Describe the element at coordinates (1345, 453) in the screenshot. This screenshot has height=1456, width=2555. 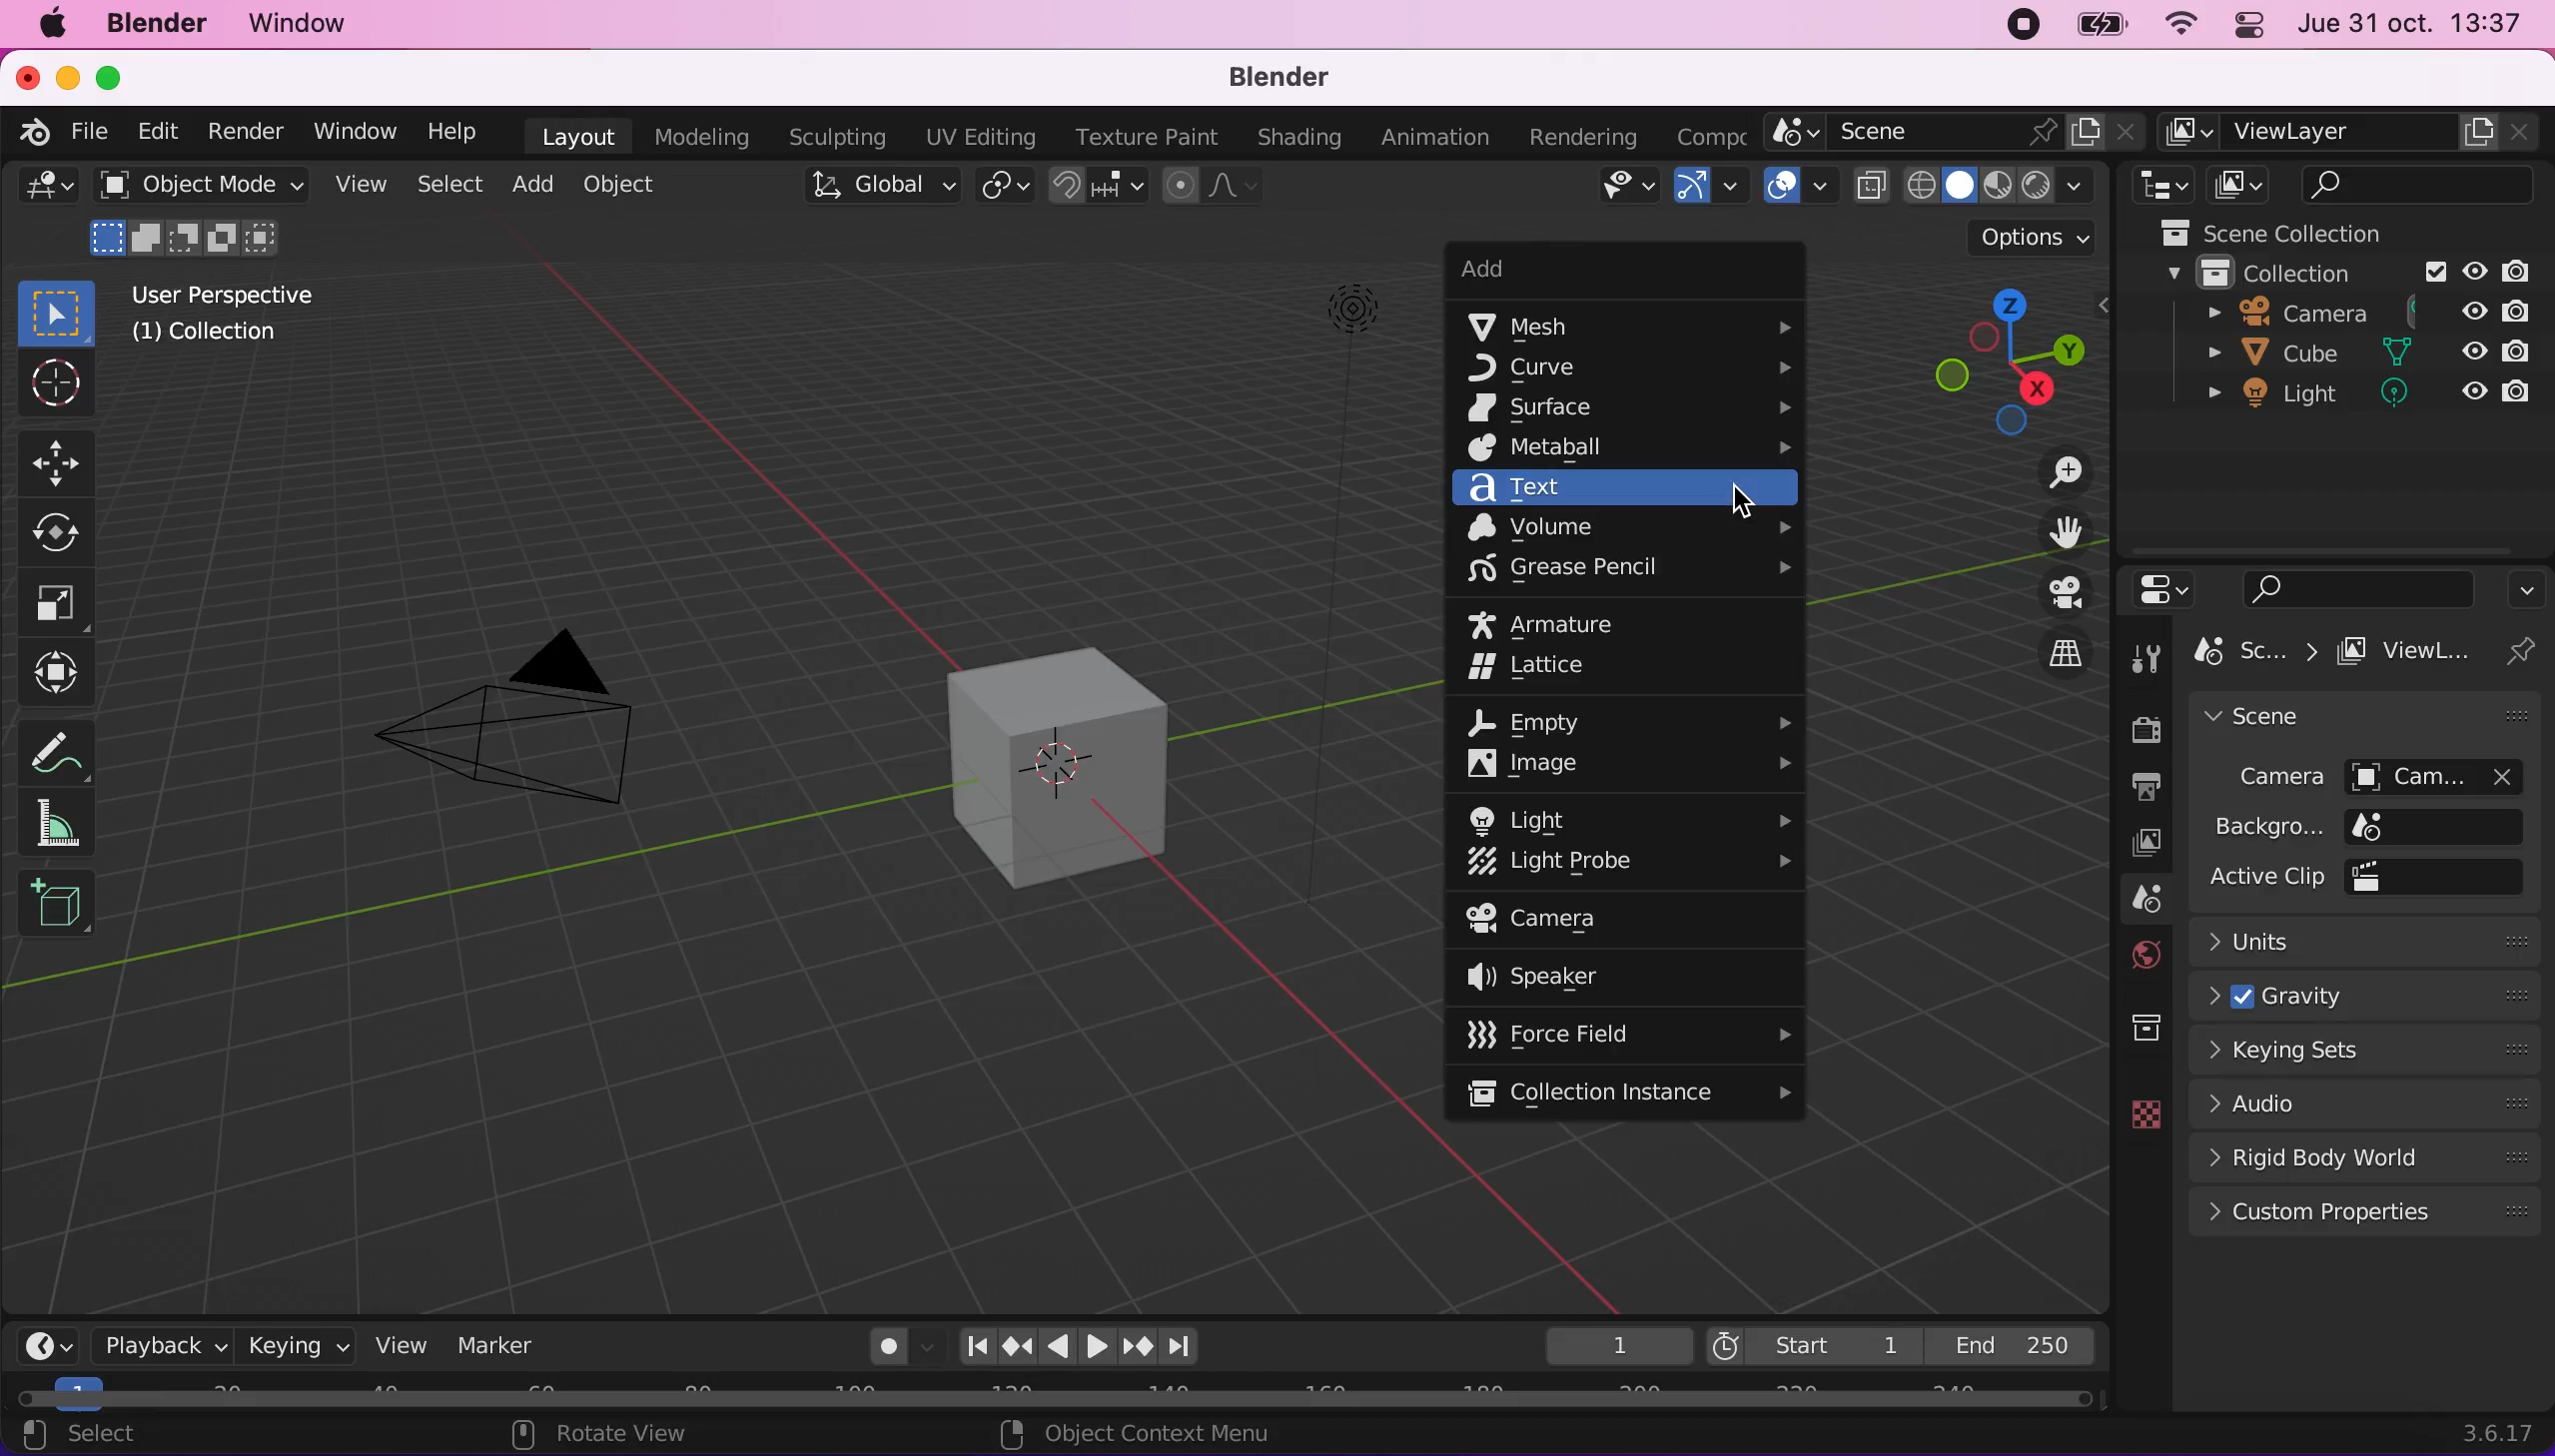
I see `light` at that location.